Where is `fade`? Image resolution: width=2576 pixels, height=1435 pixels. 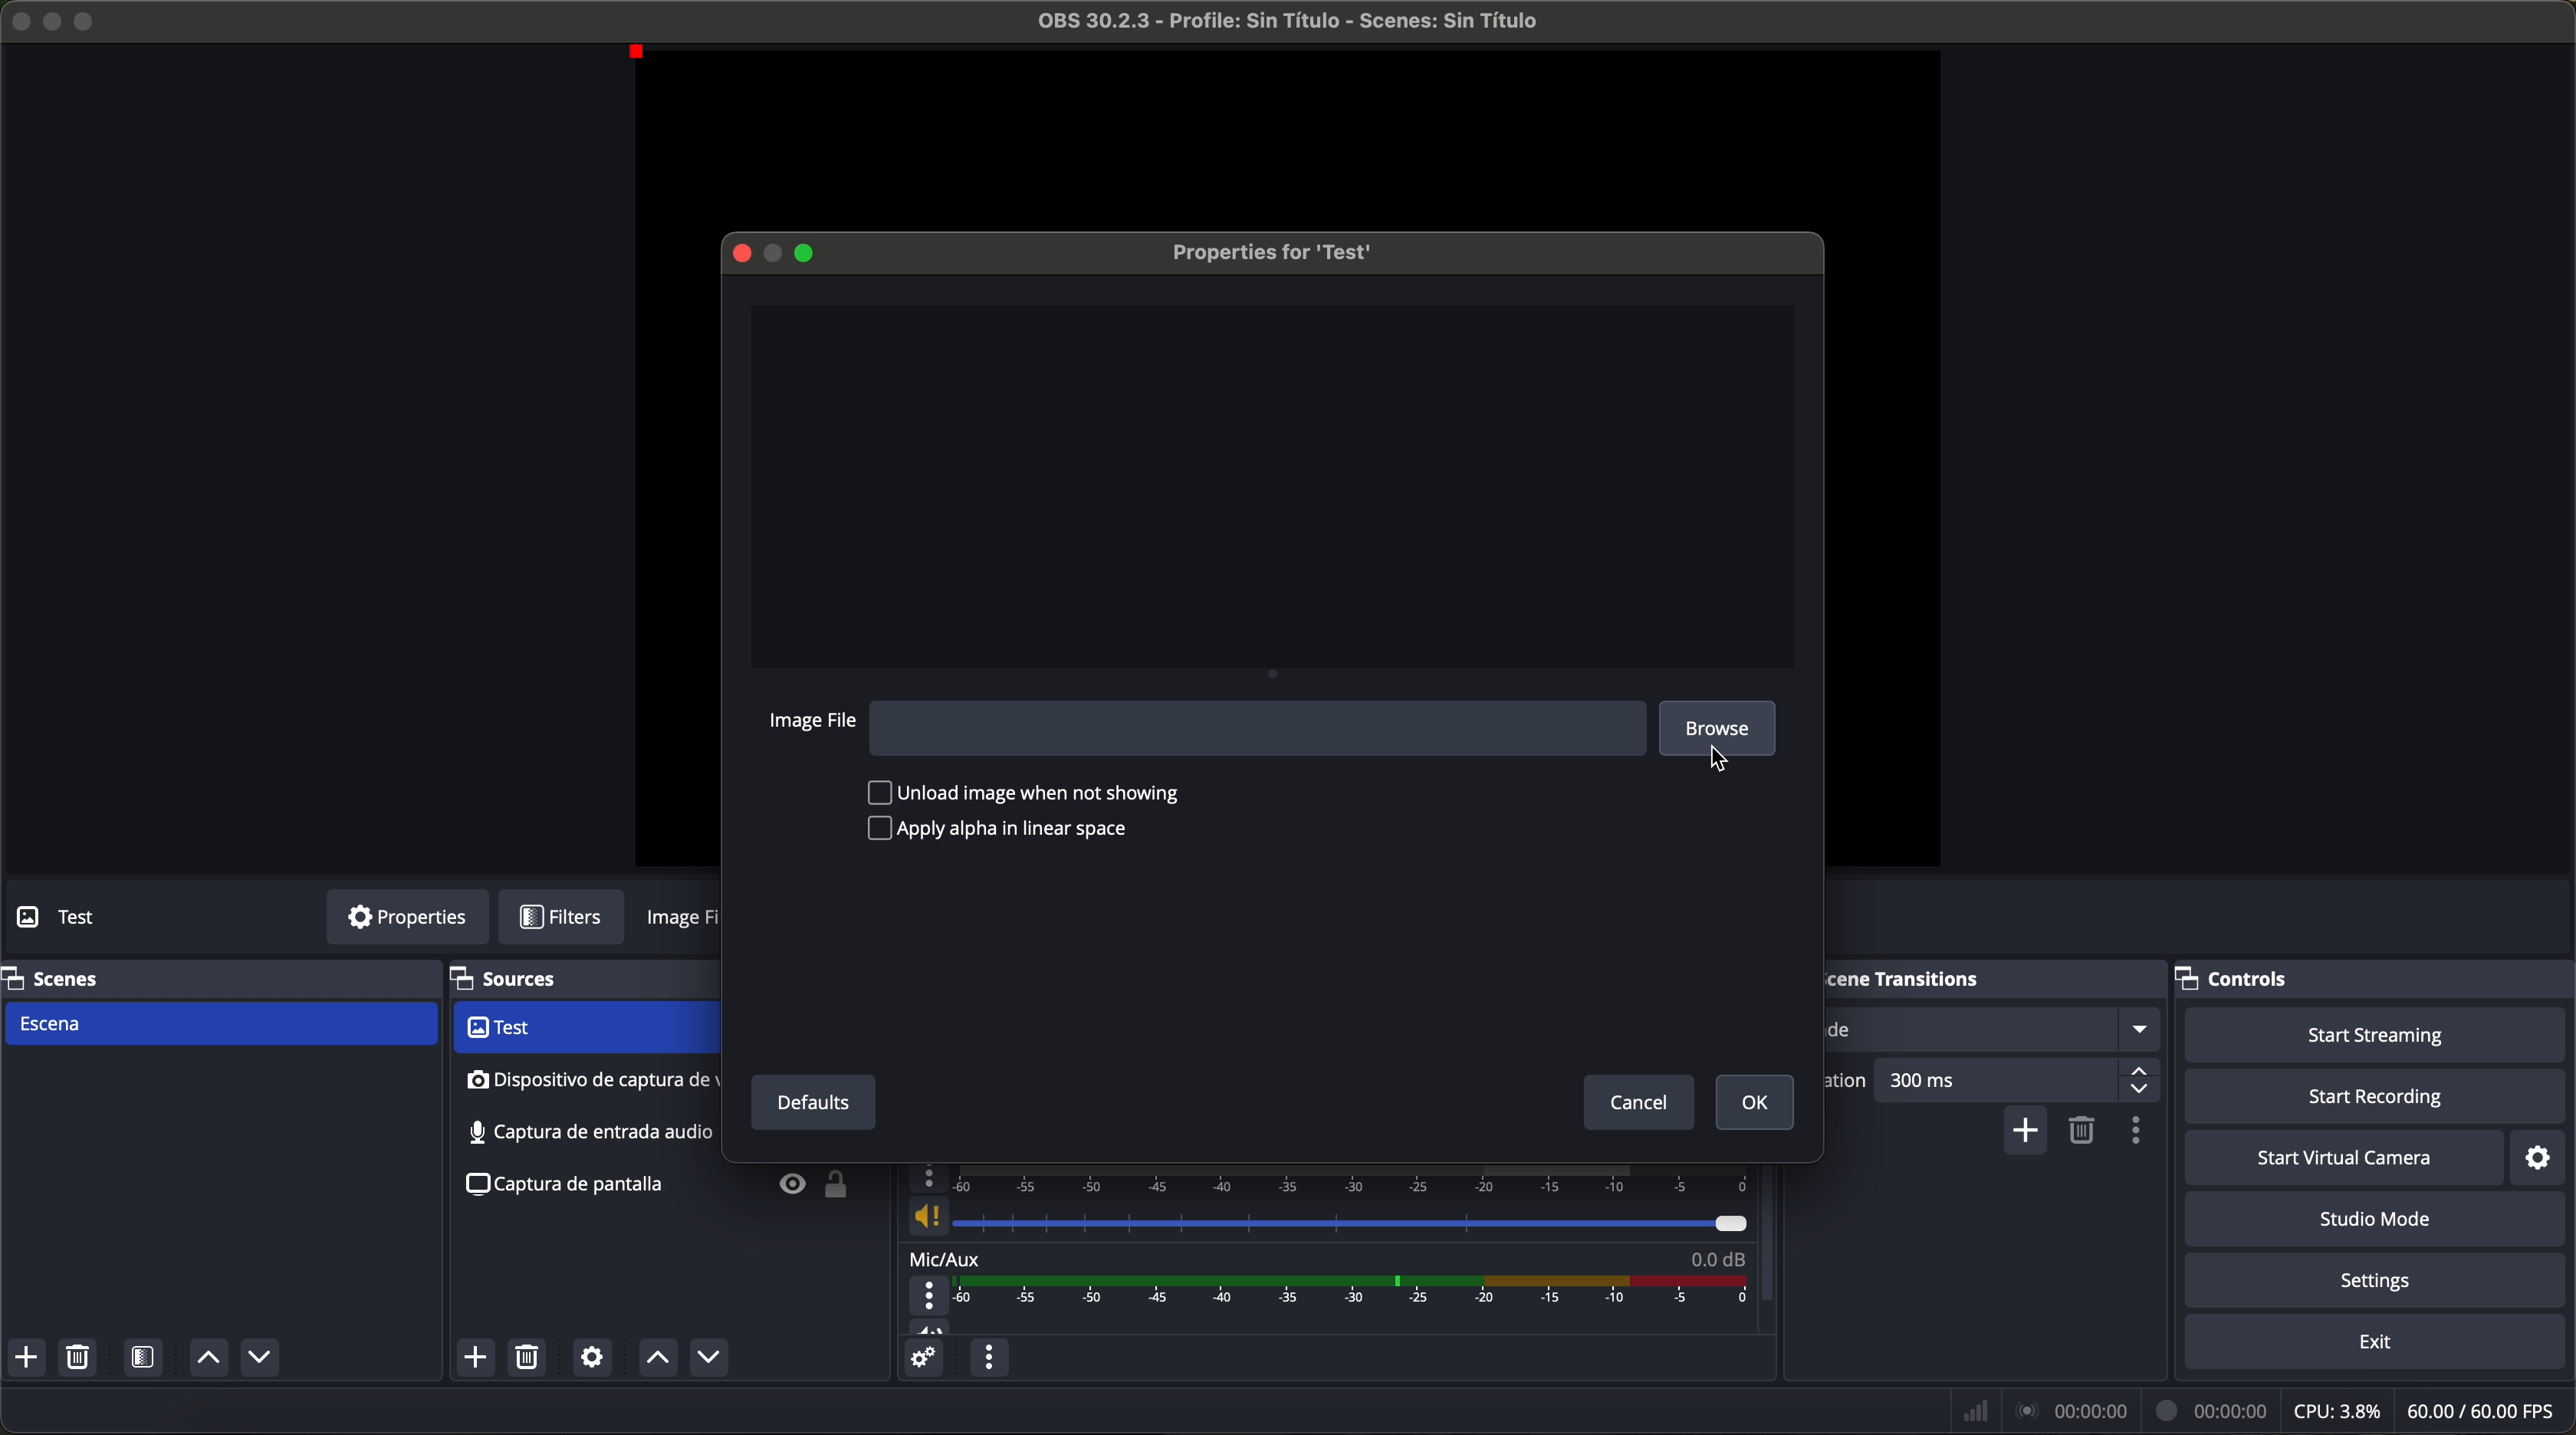 fade is located at coordinates (1993, 1029).